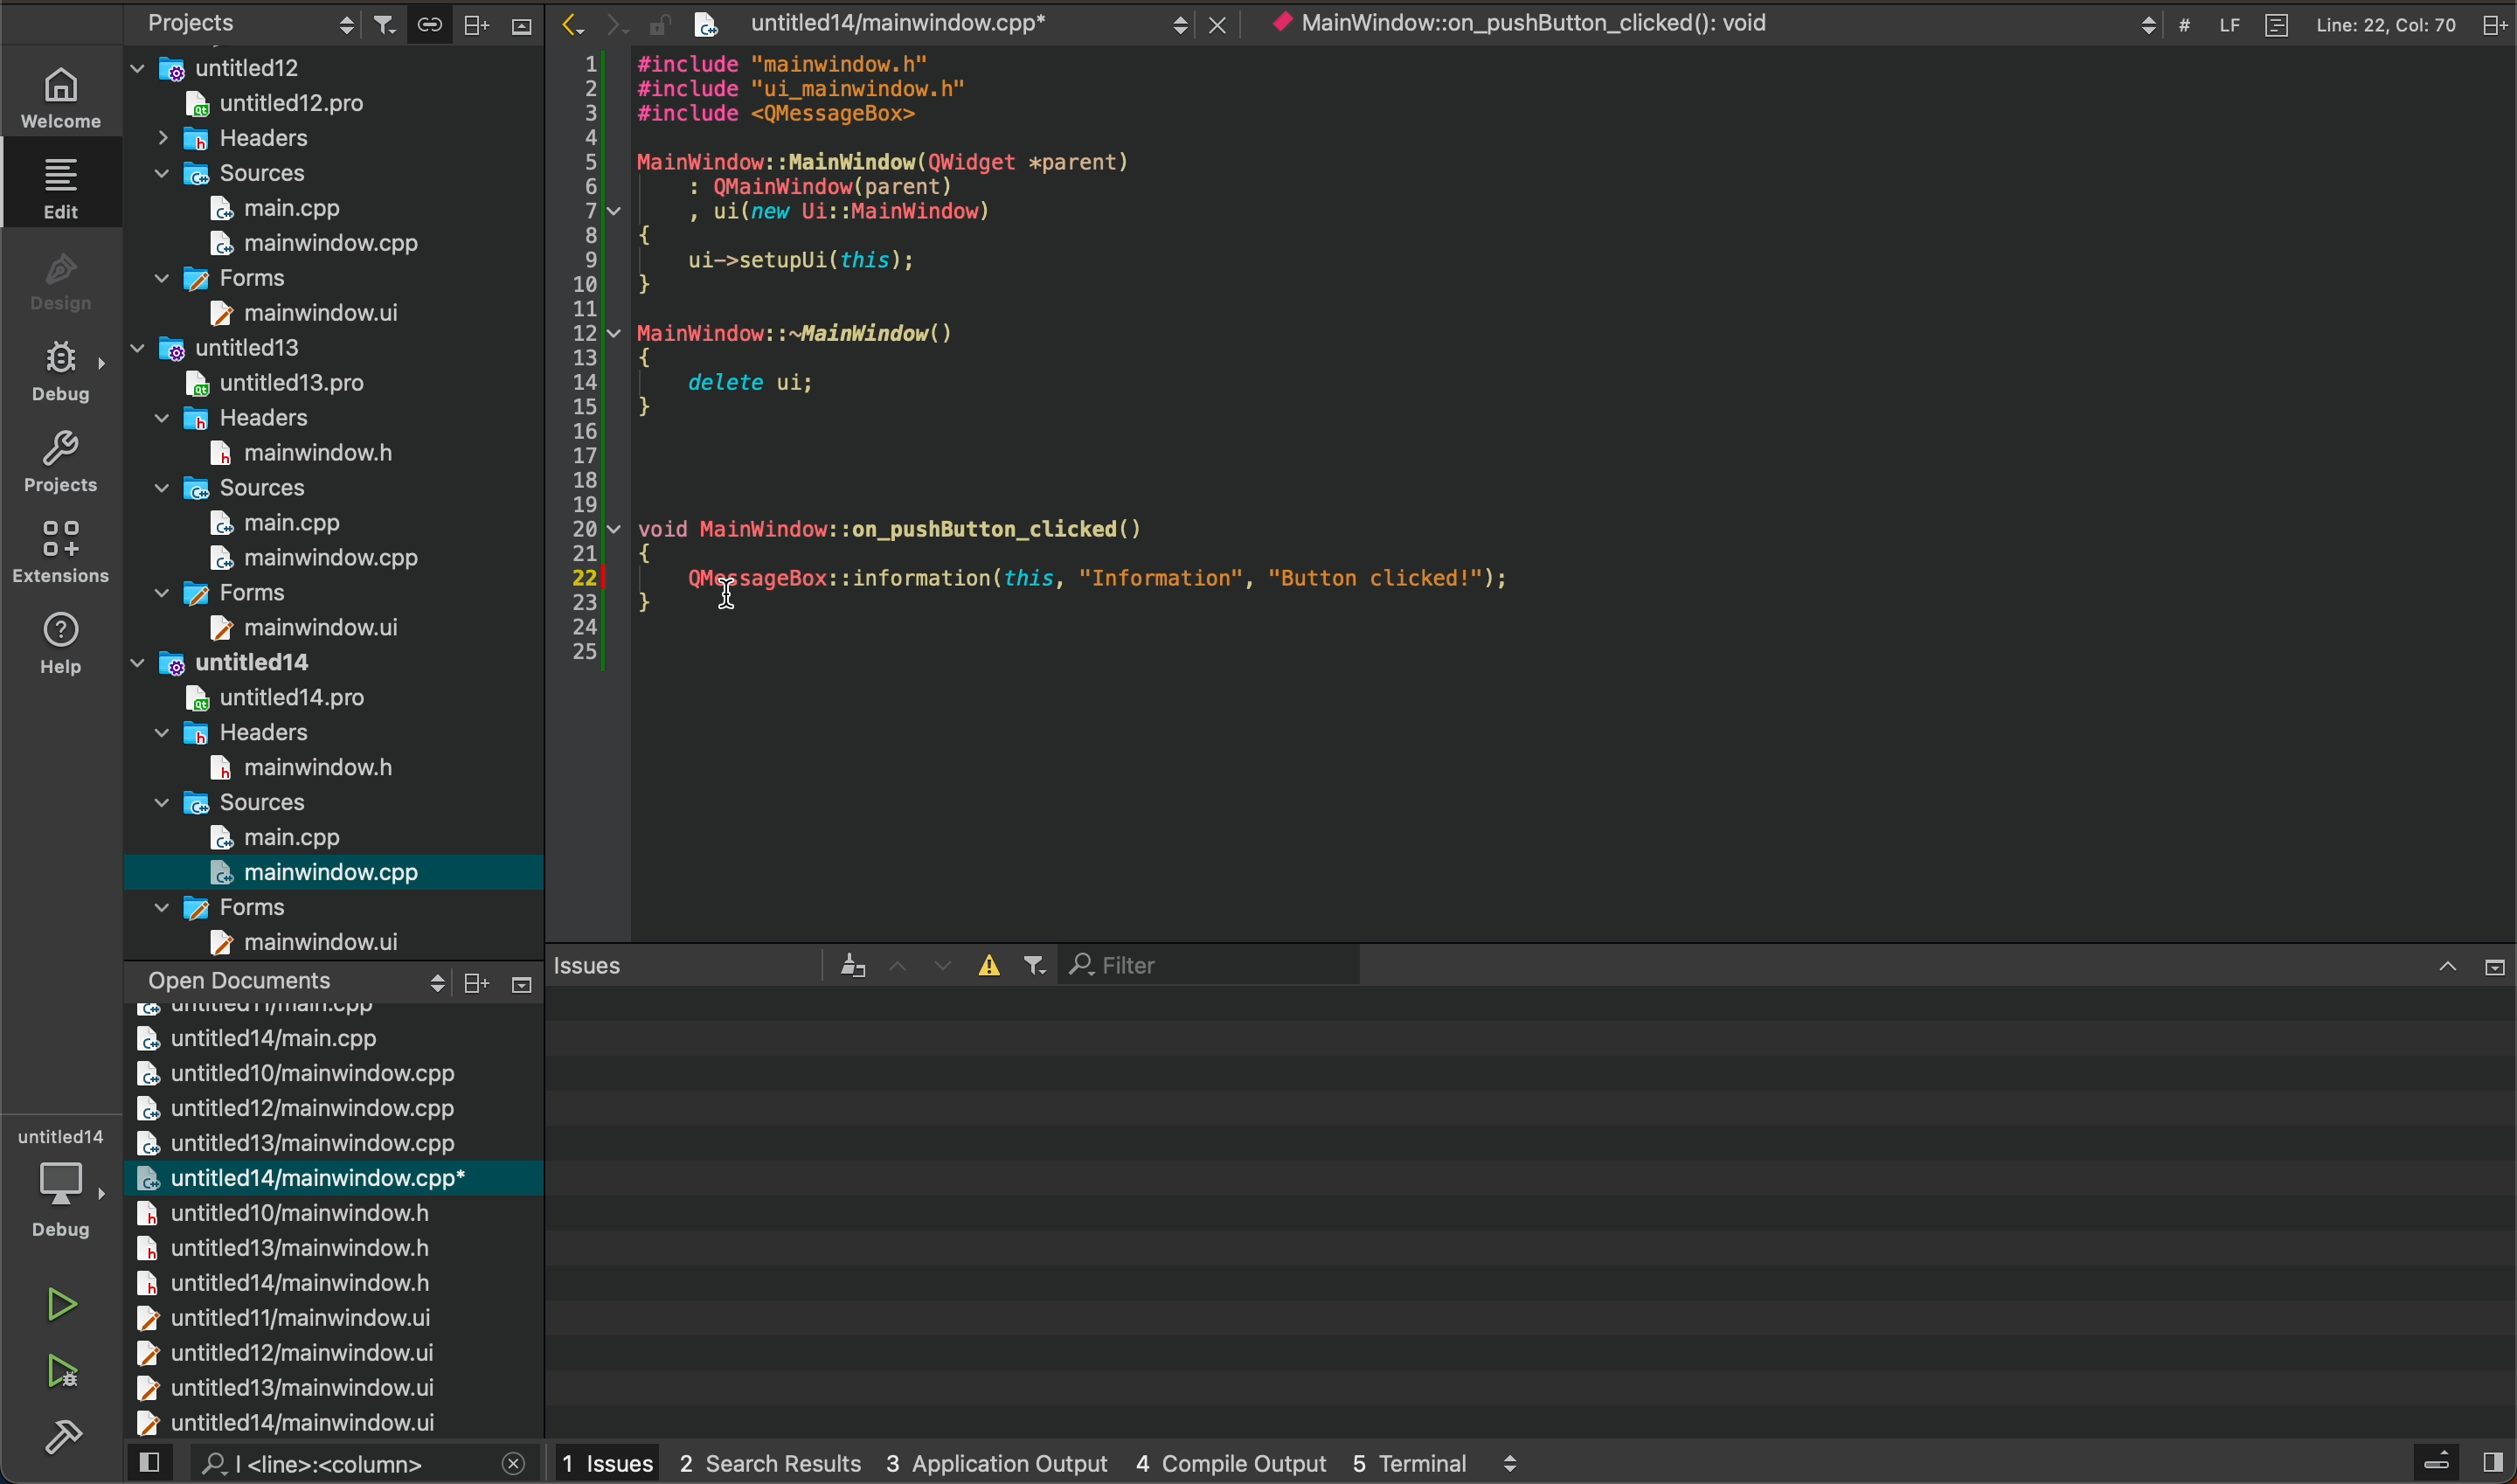 This screenshot has height=1484, width=2517. What do you see at coordinates (1044, 1463) in the screenshot?
I see `logs` at bounding box center [1044, 1463].